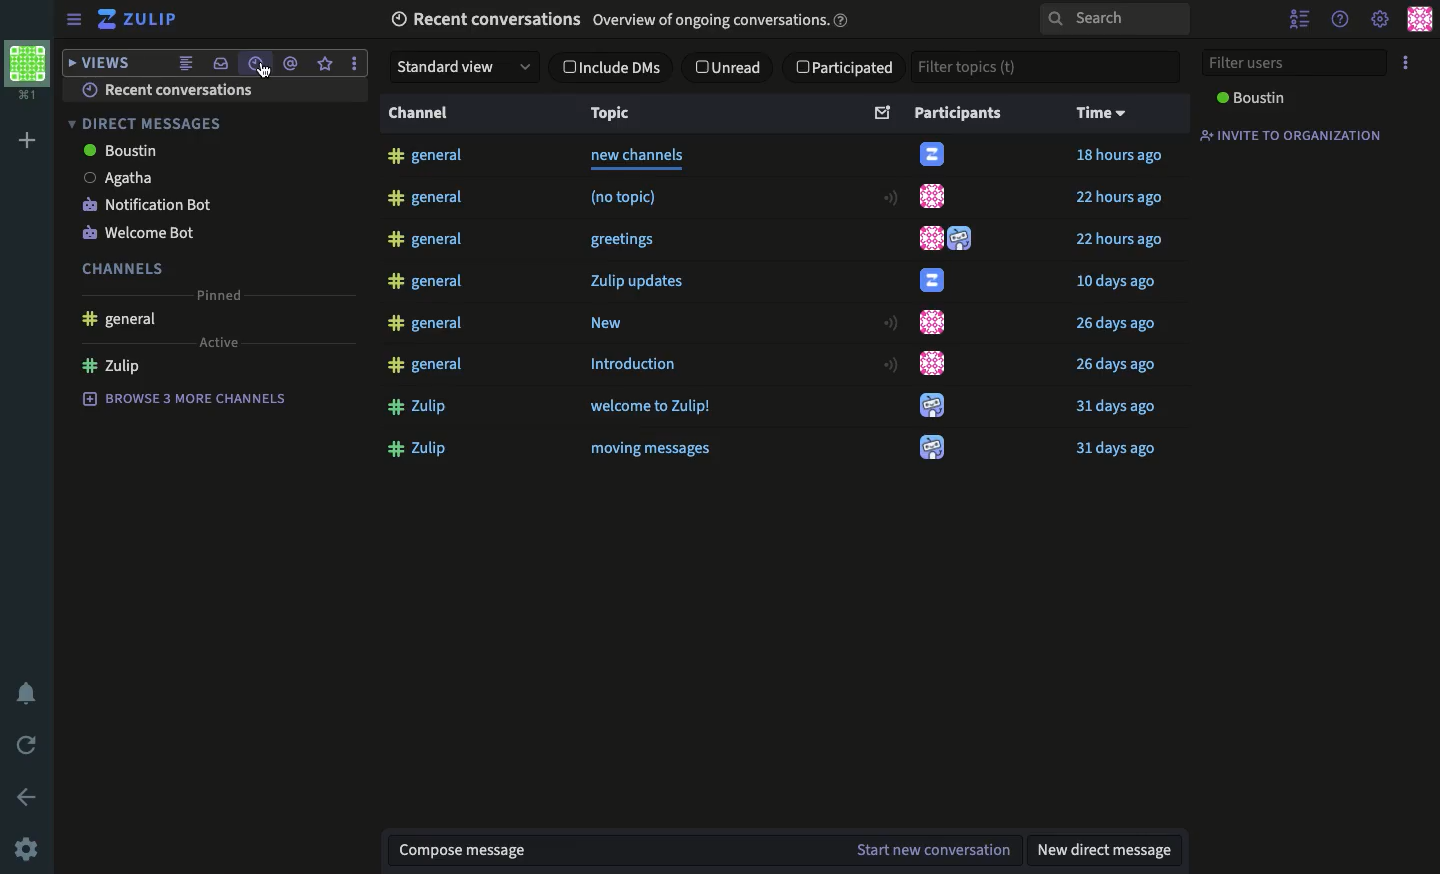  What do you see at coordinates (1117, 324) in the screenshot?
I see `26 days ago` at bounding box center [1117, 324].